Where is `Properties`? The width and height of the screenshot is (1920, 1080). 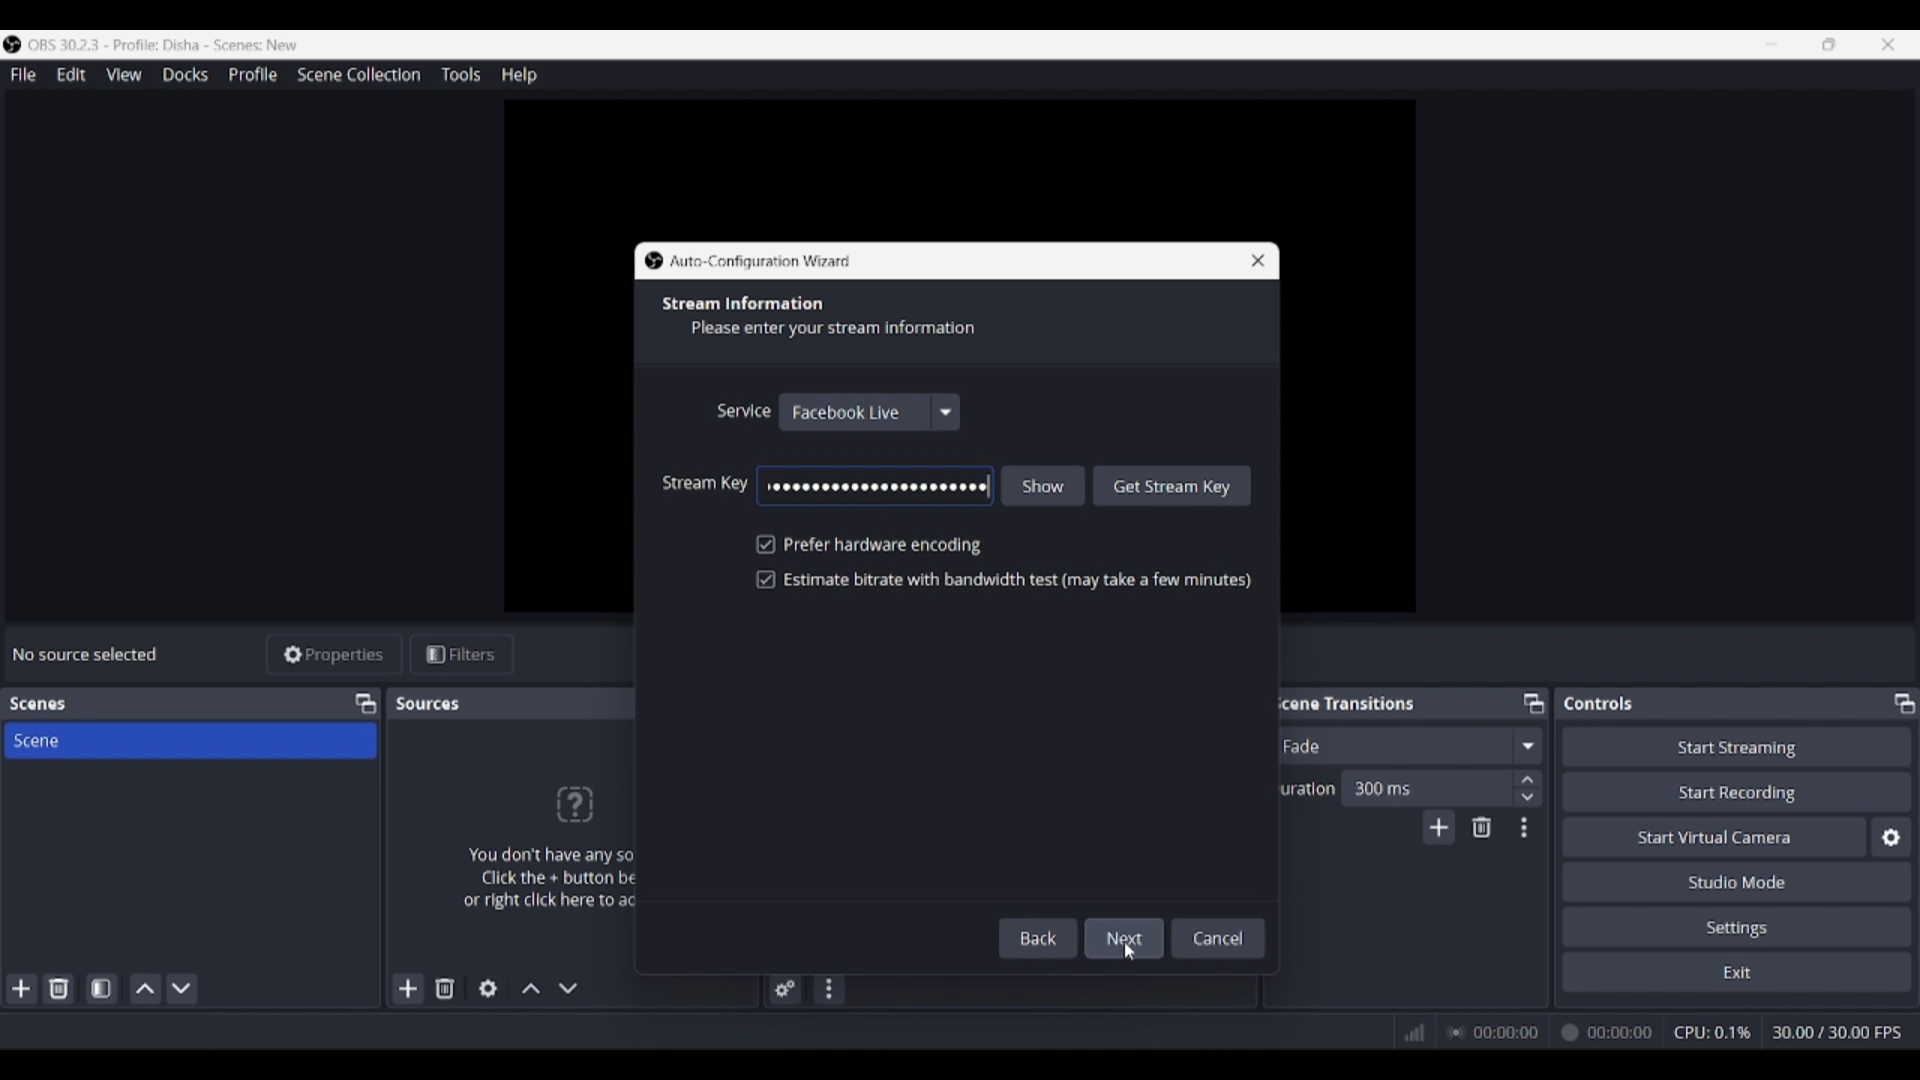 Properties is located at coordinates (335, 655).